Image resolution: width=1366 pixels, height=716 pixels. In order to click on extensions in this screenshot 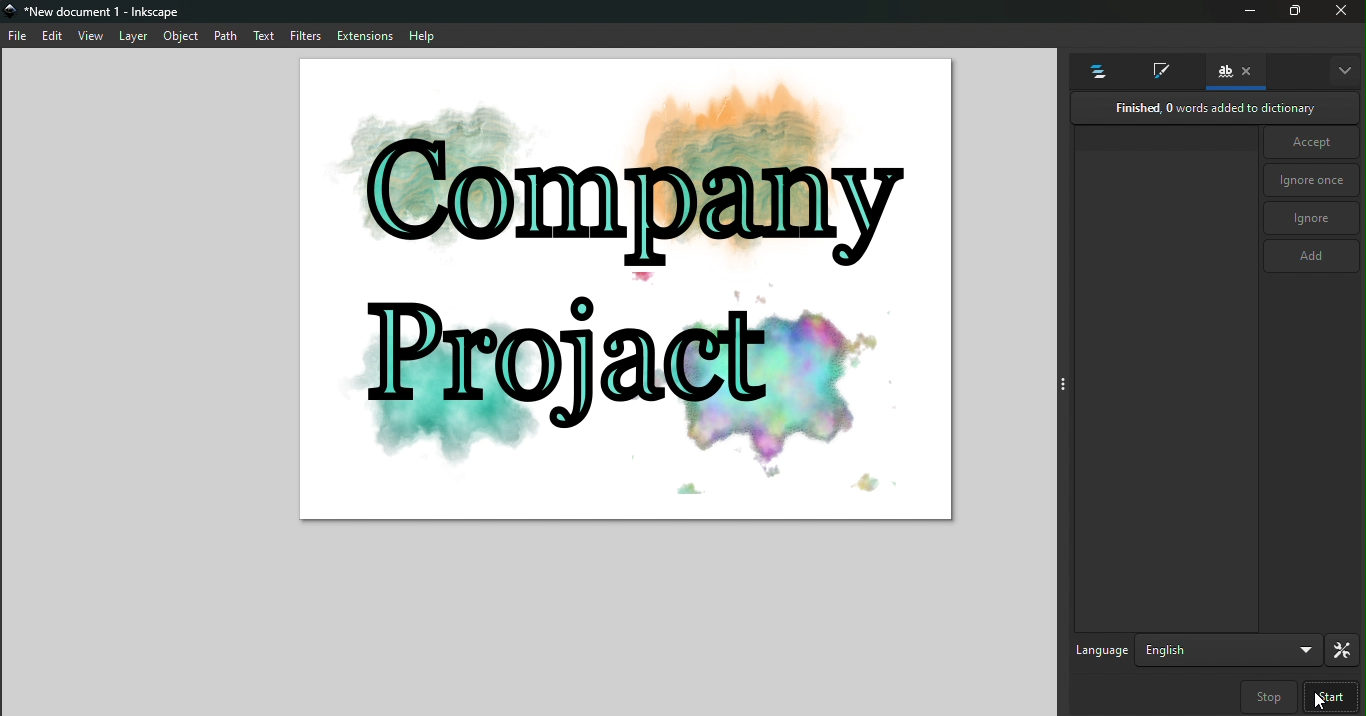, I will do `click(366, 35)`.